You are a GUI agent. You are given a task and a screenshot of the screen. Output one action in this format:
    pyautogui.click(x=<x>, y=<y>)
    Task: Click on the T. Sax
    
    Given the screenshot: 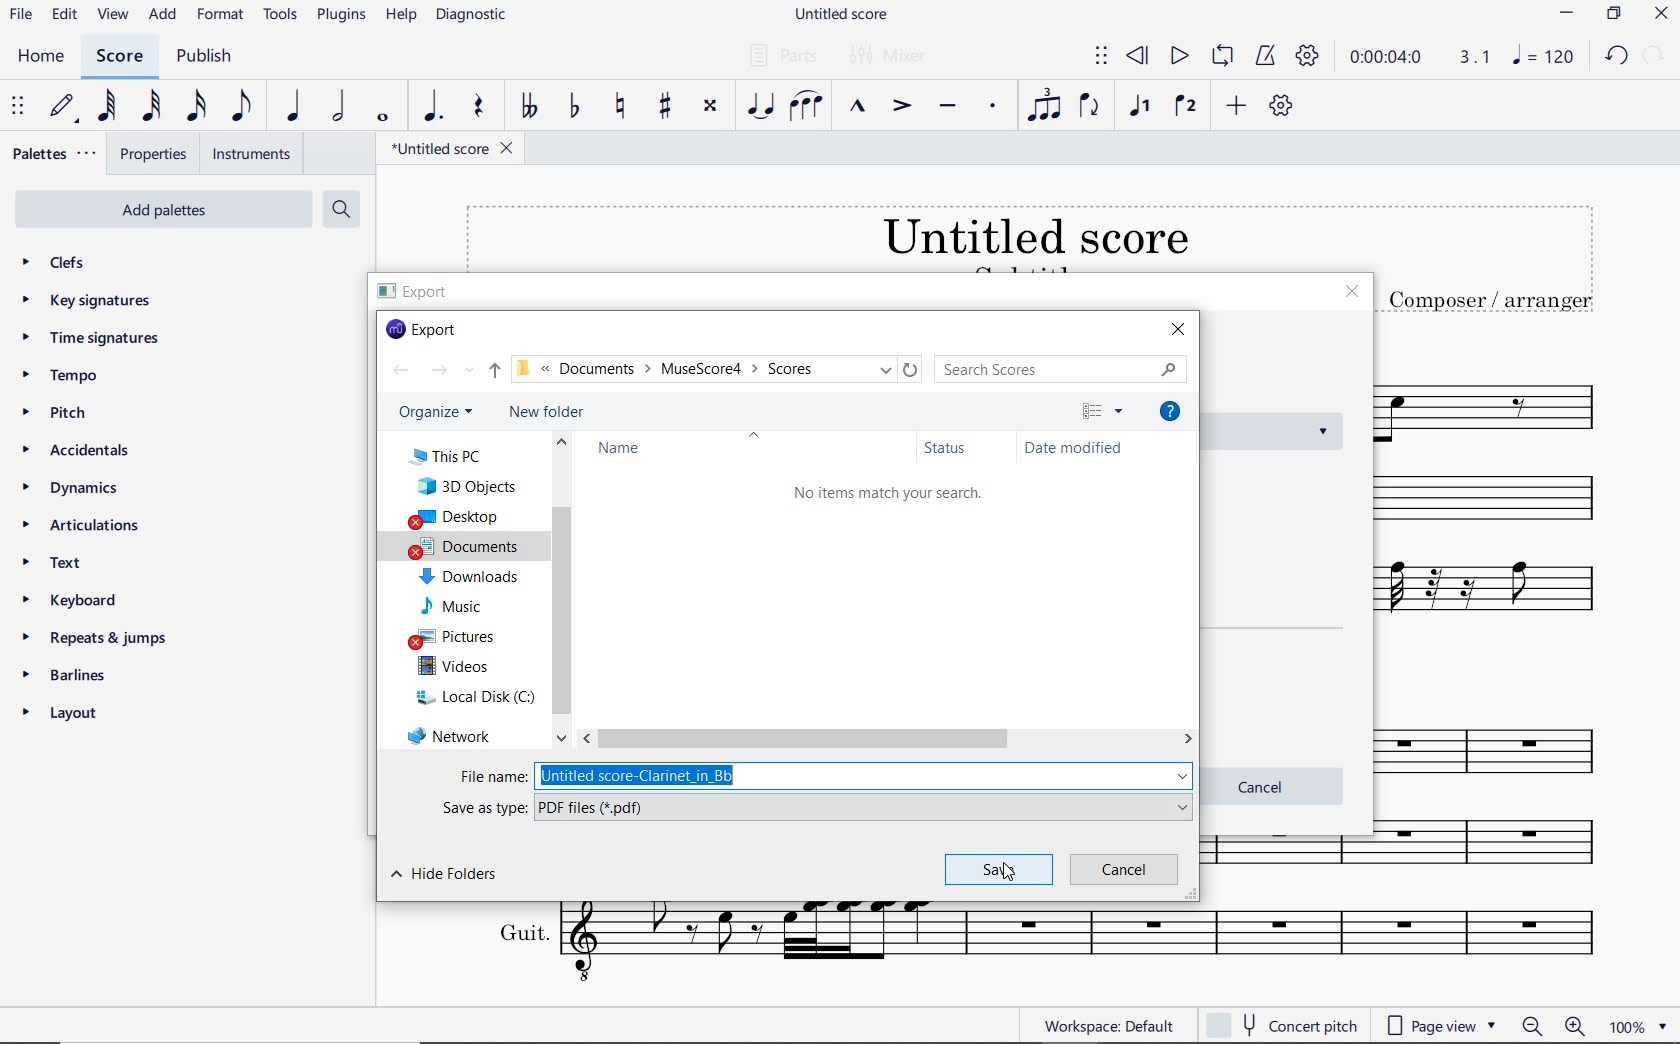 What is the action you would take?
    pyautogui.click(x=1496, y=746)
    